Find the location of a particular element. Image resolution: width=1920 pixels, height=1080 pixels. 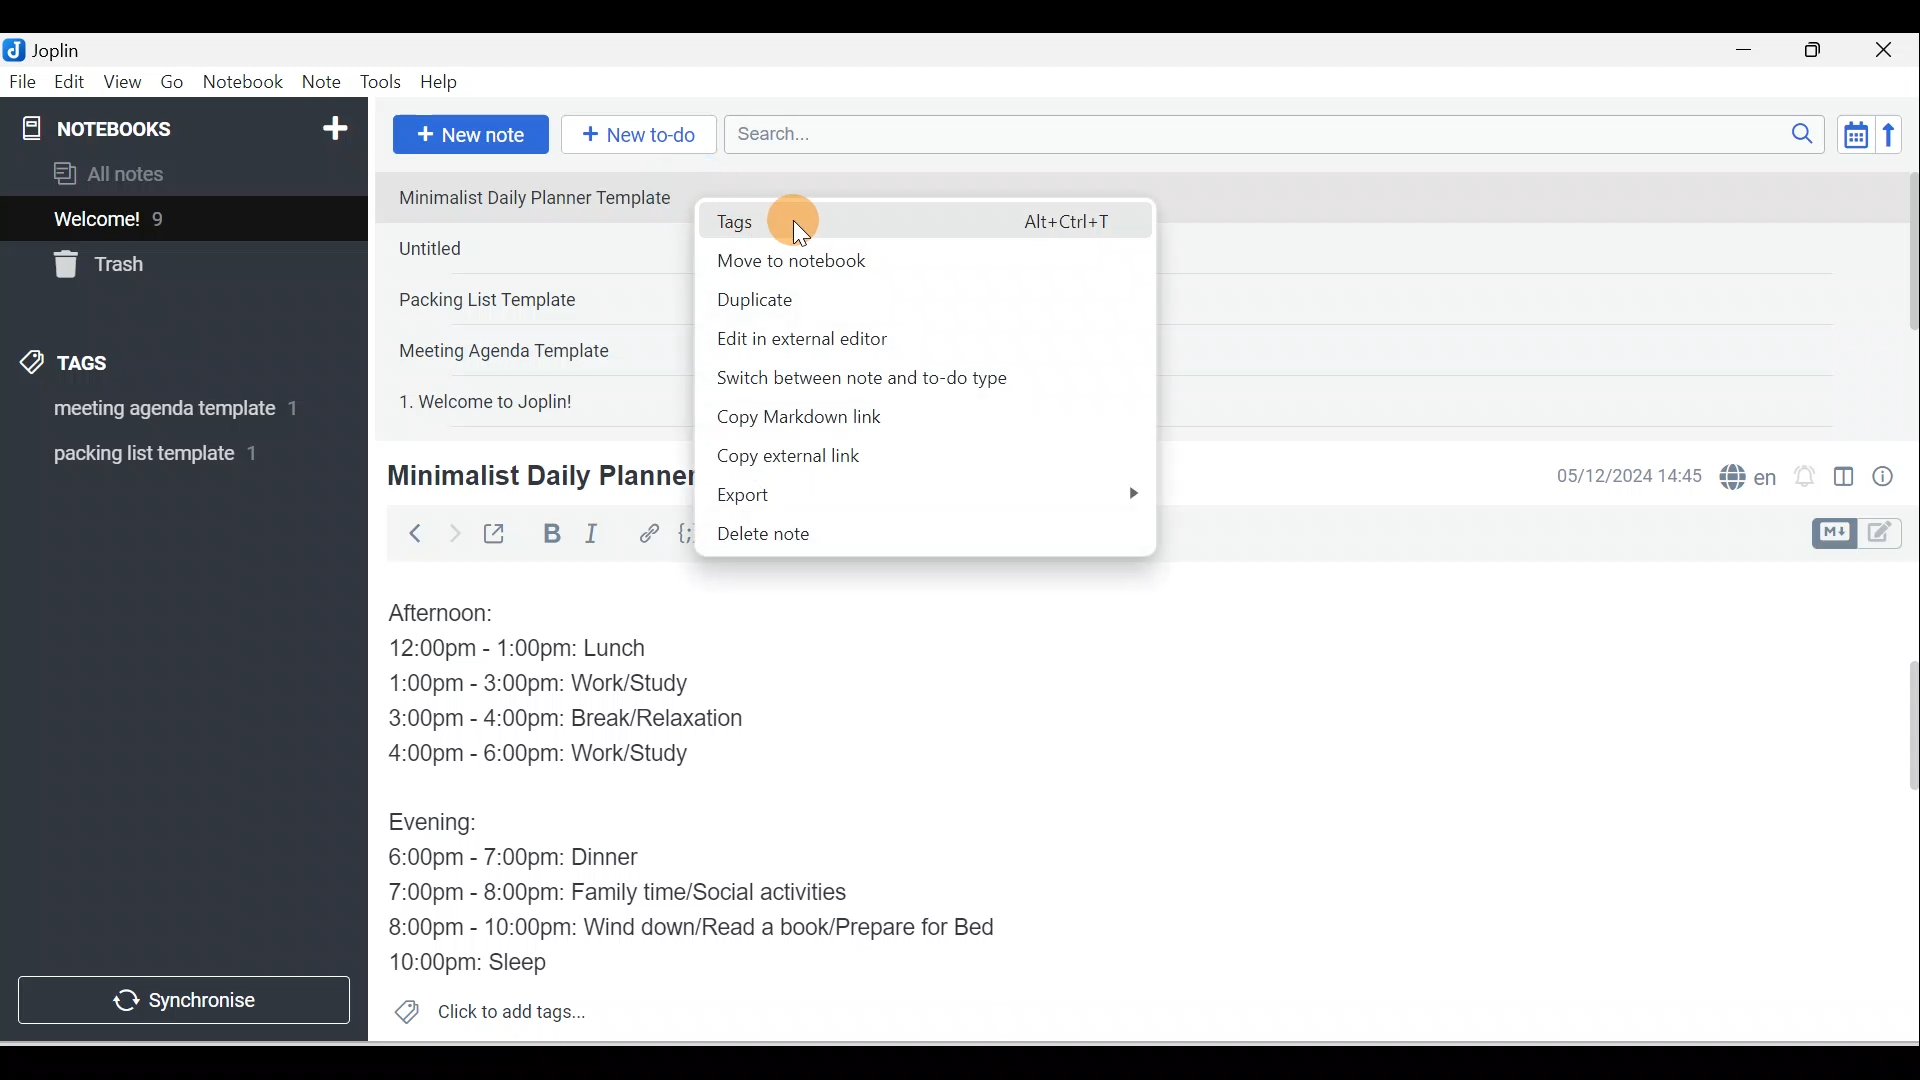

Note 2 is located at coordinates (529, 248).